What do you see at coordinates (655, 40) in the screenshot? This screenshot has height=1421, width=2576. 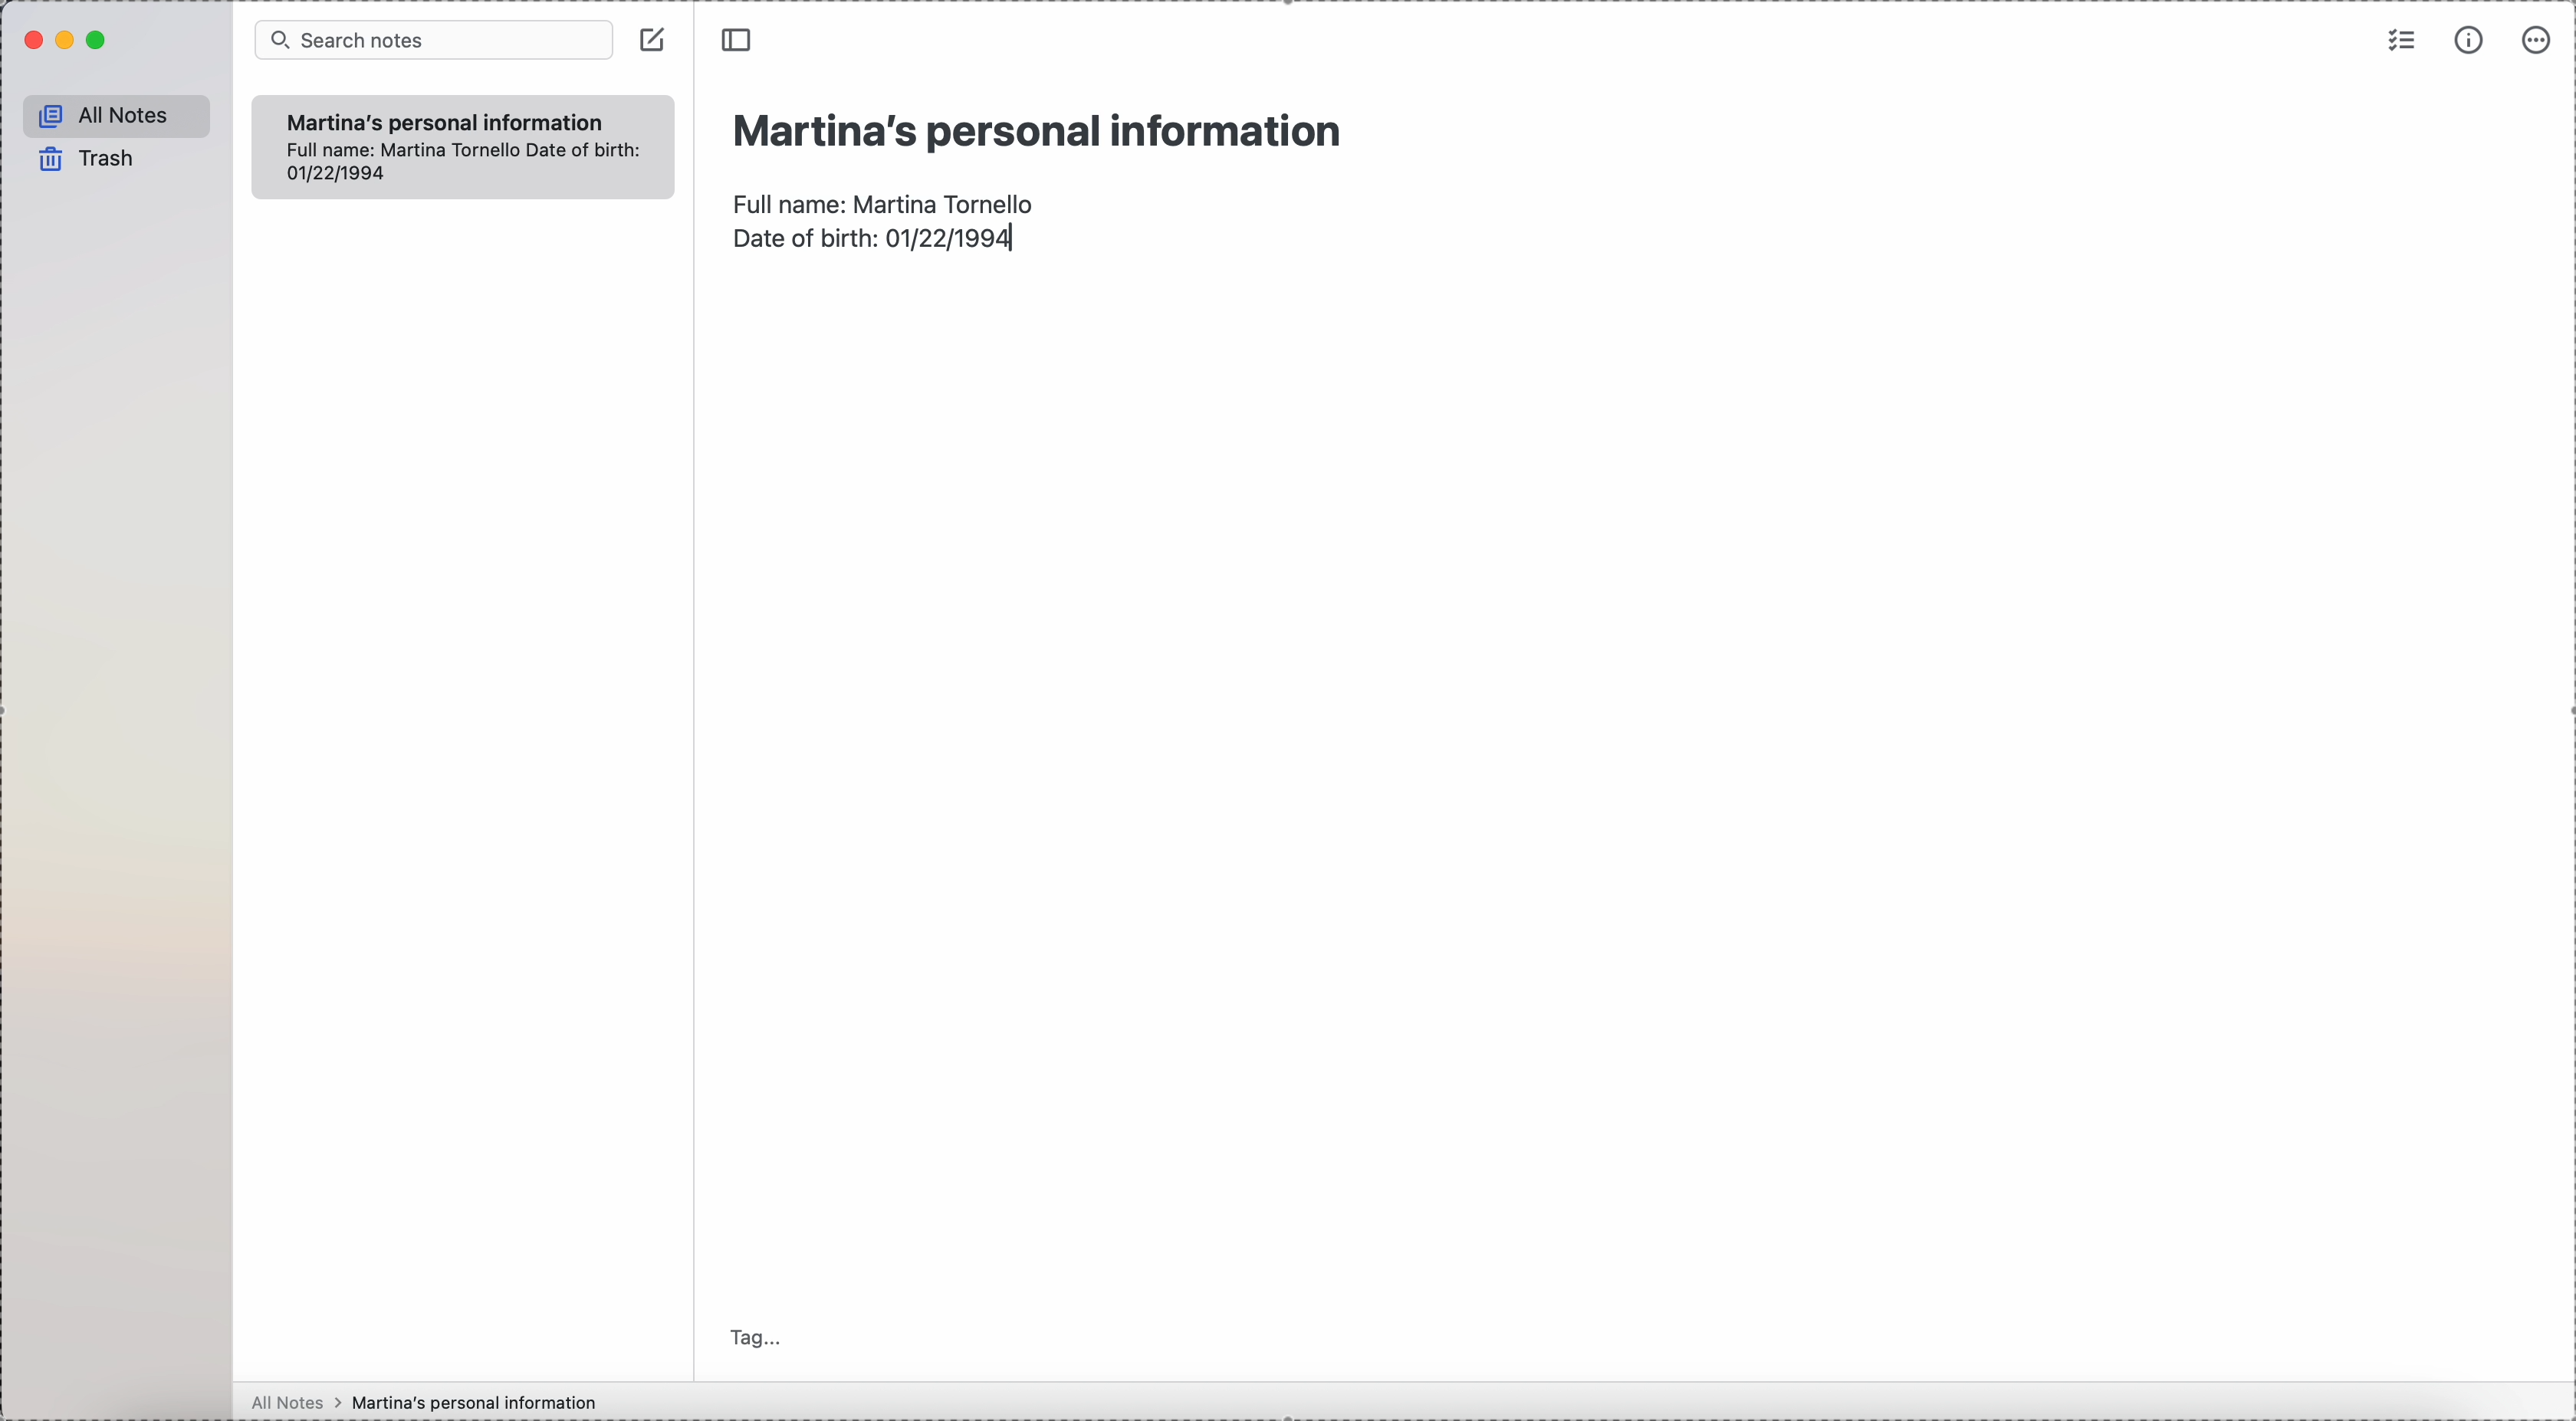 I see `create note` at bounding box center [655, 40].